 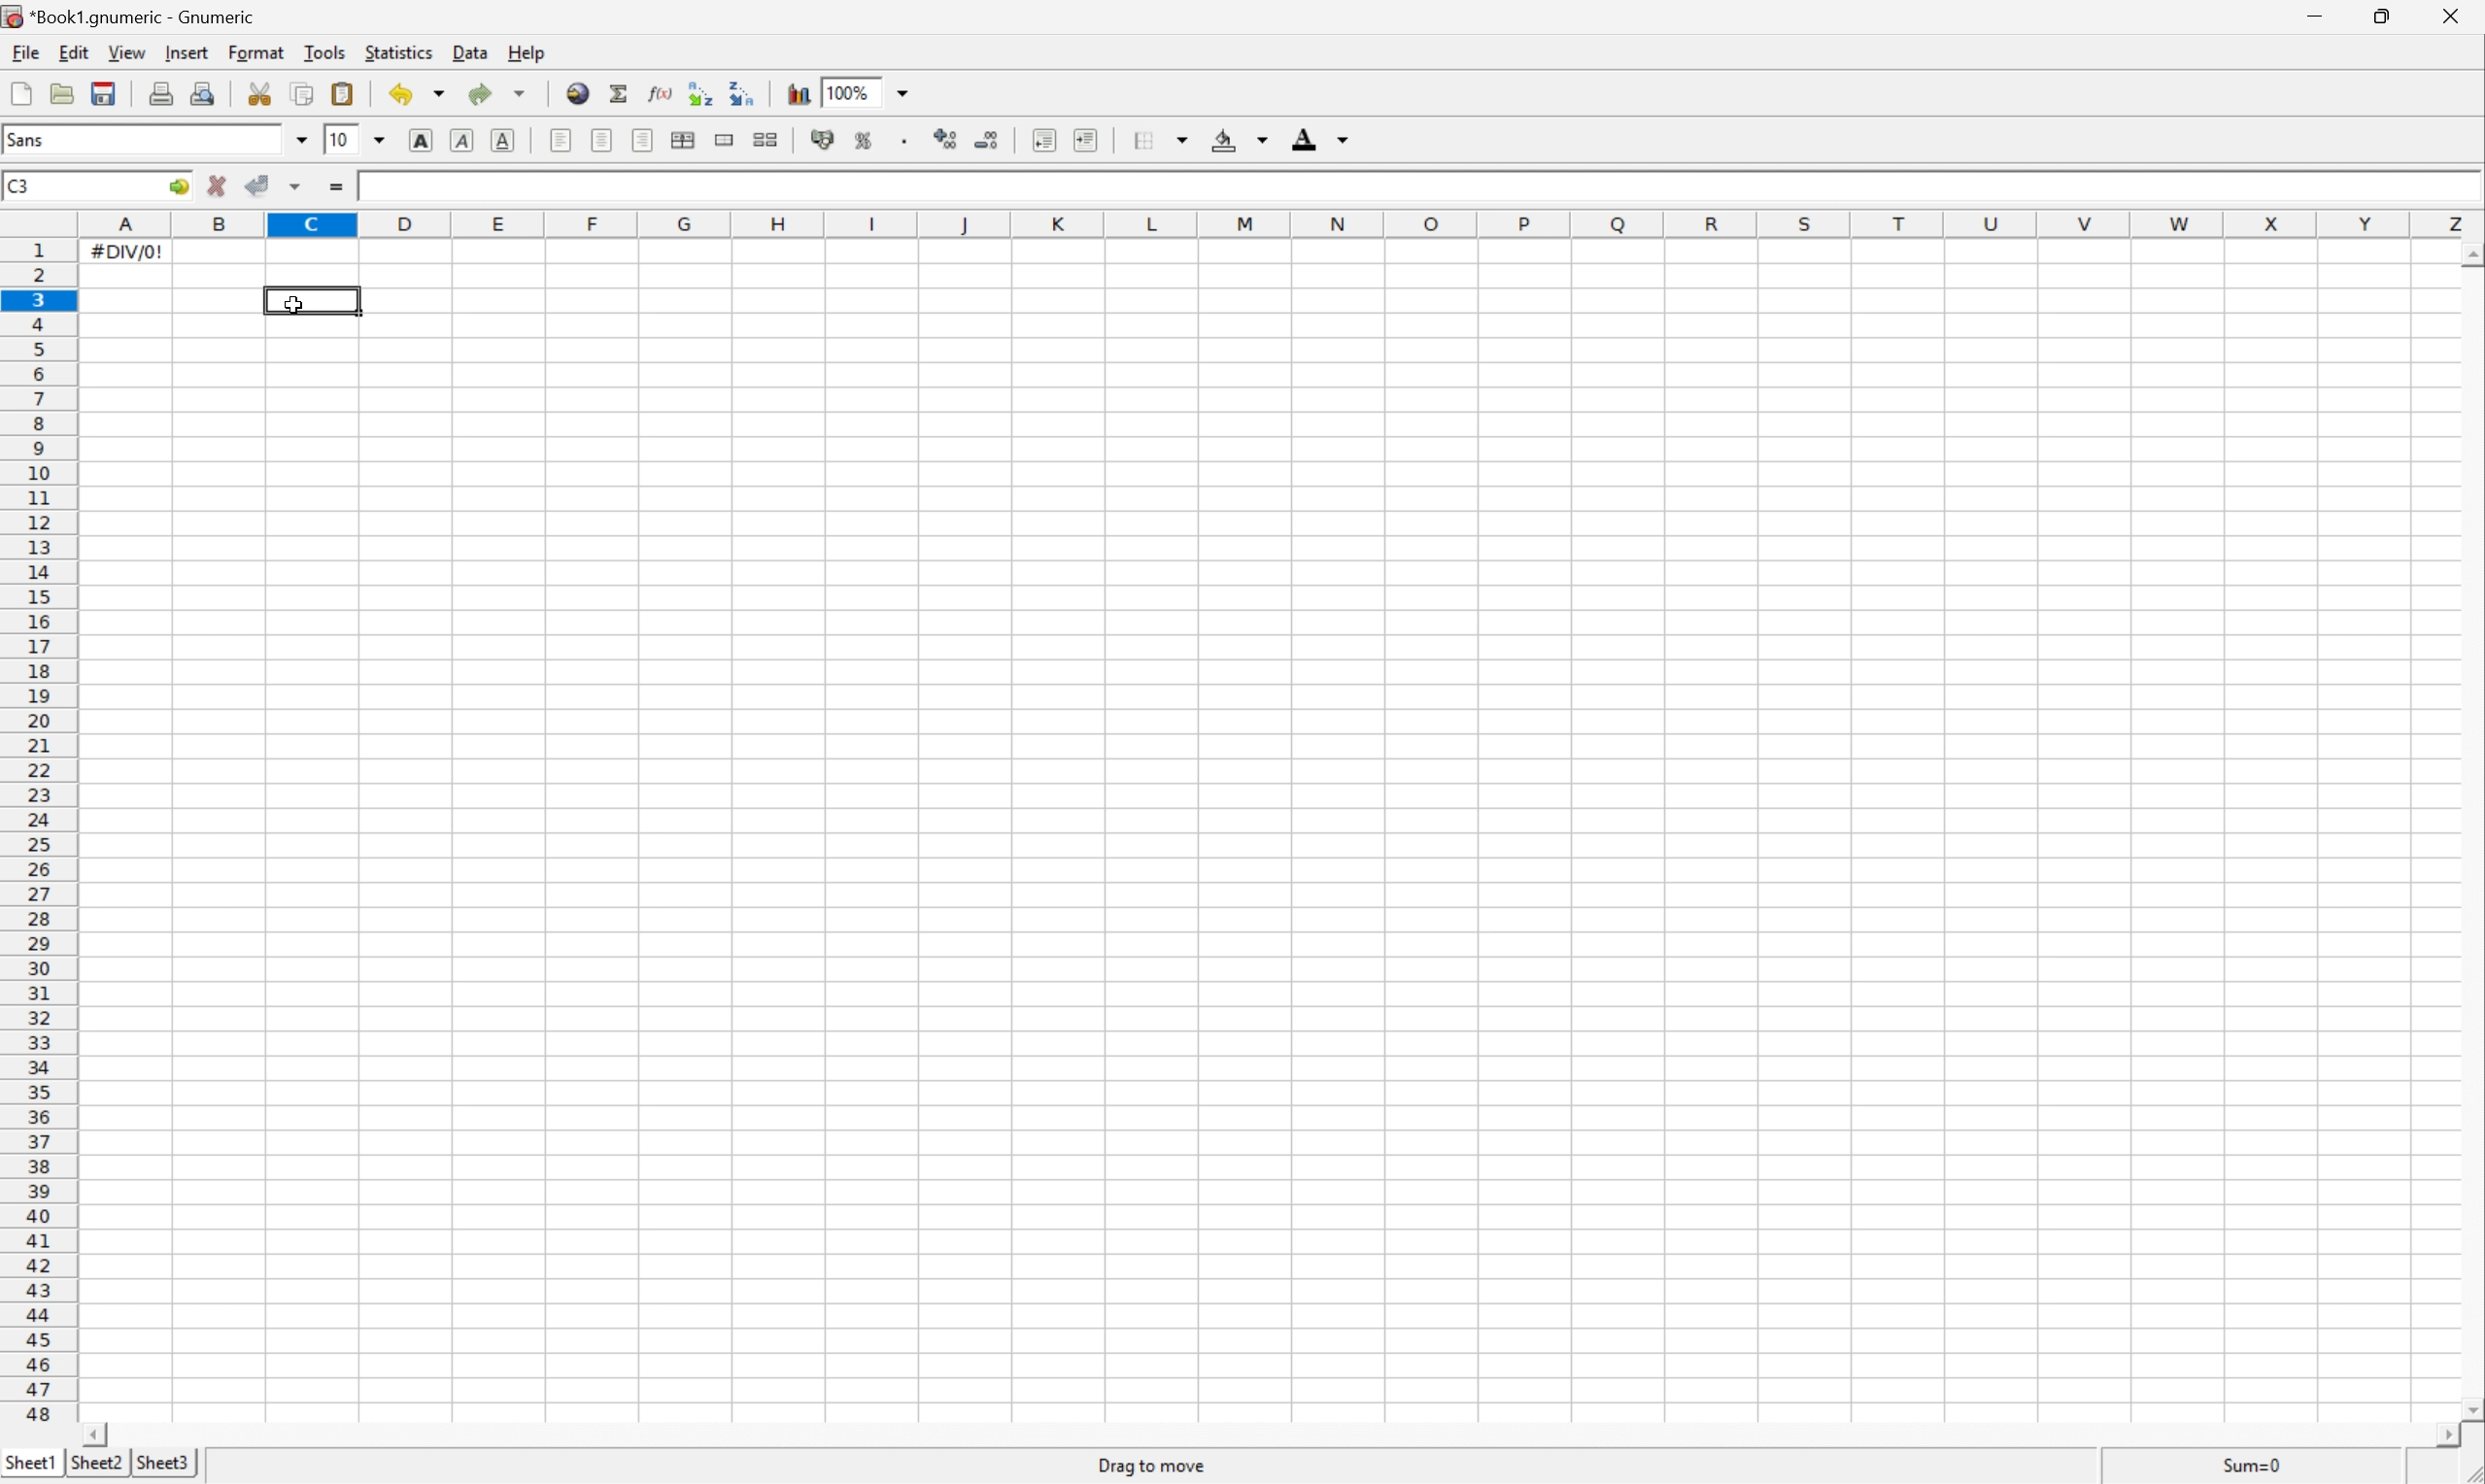 What do you see at coordinates (298, 187) in the screenshot?
I see `Accept change in multiple cells` at bounding box center [298, 187].